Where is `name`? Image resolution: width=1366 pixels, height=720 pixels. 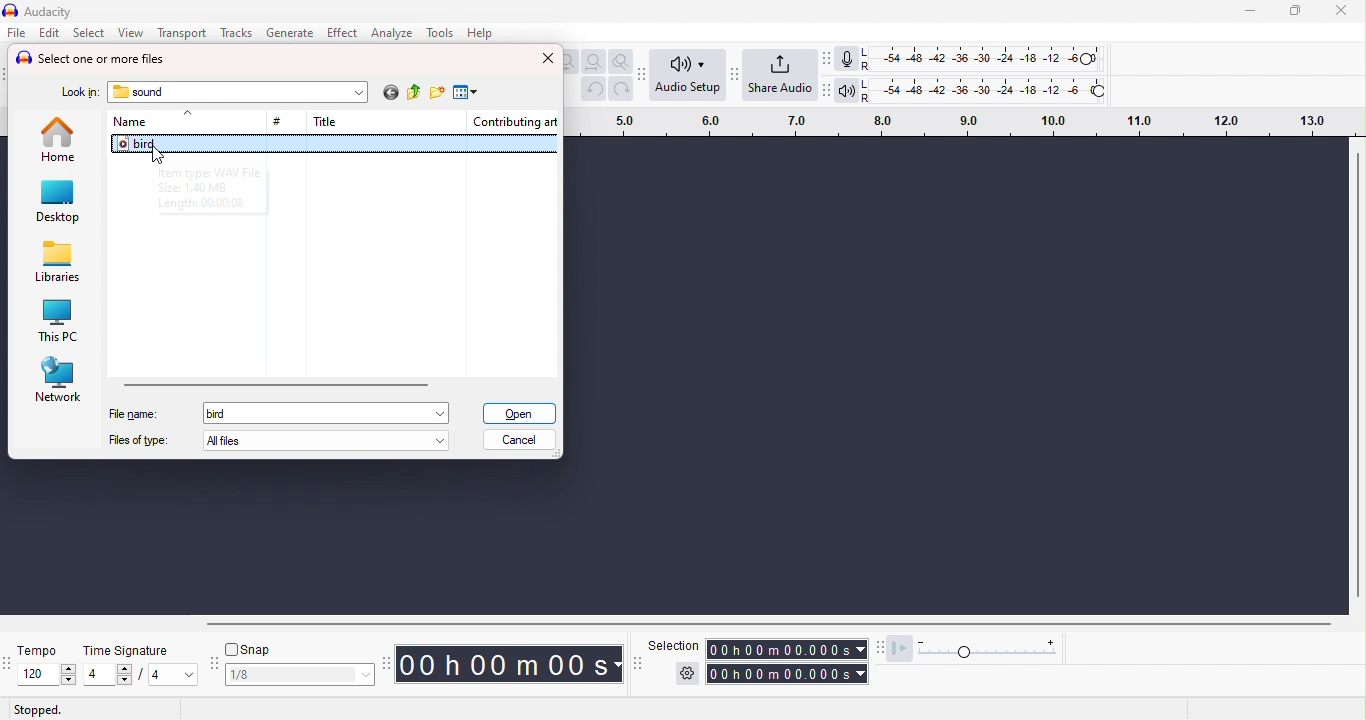 name is located at coordinates (129, 122).